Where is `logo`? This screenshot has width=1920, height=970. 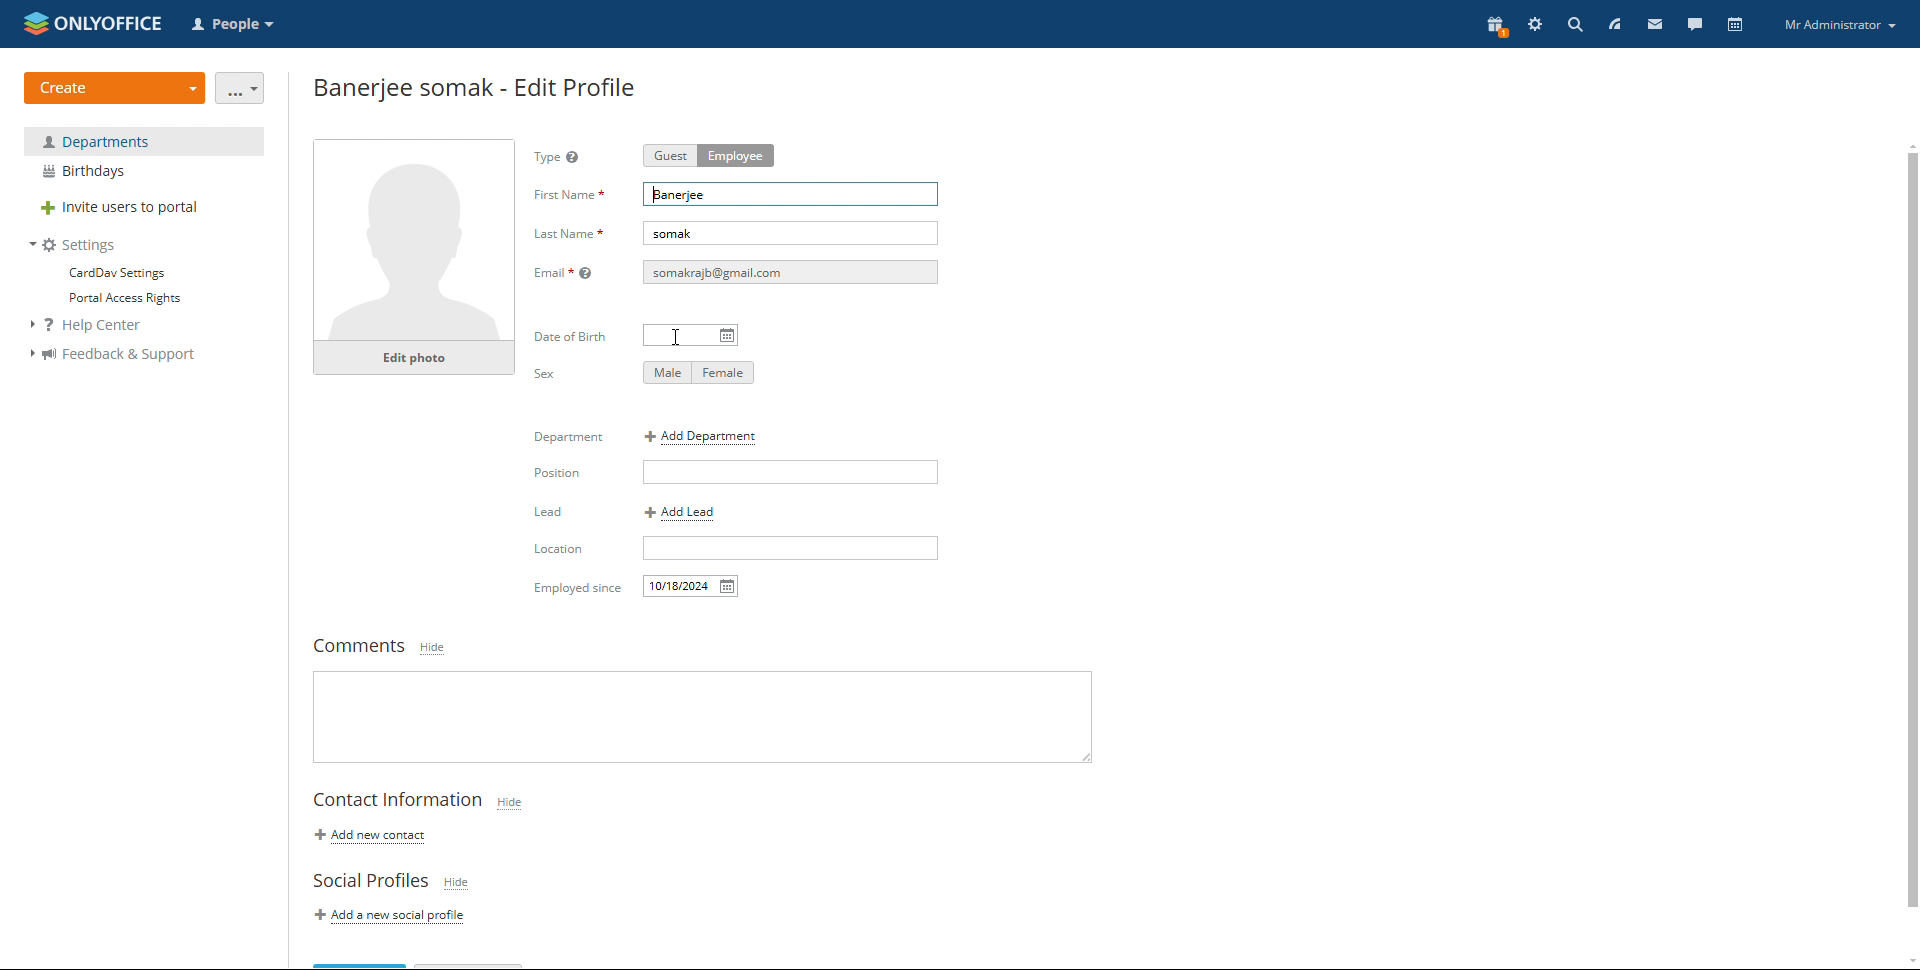
logo is located at coordinates (93, 22).